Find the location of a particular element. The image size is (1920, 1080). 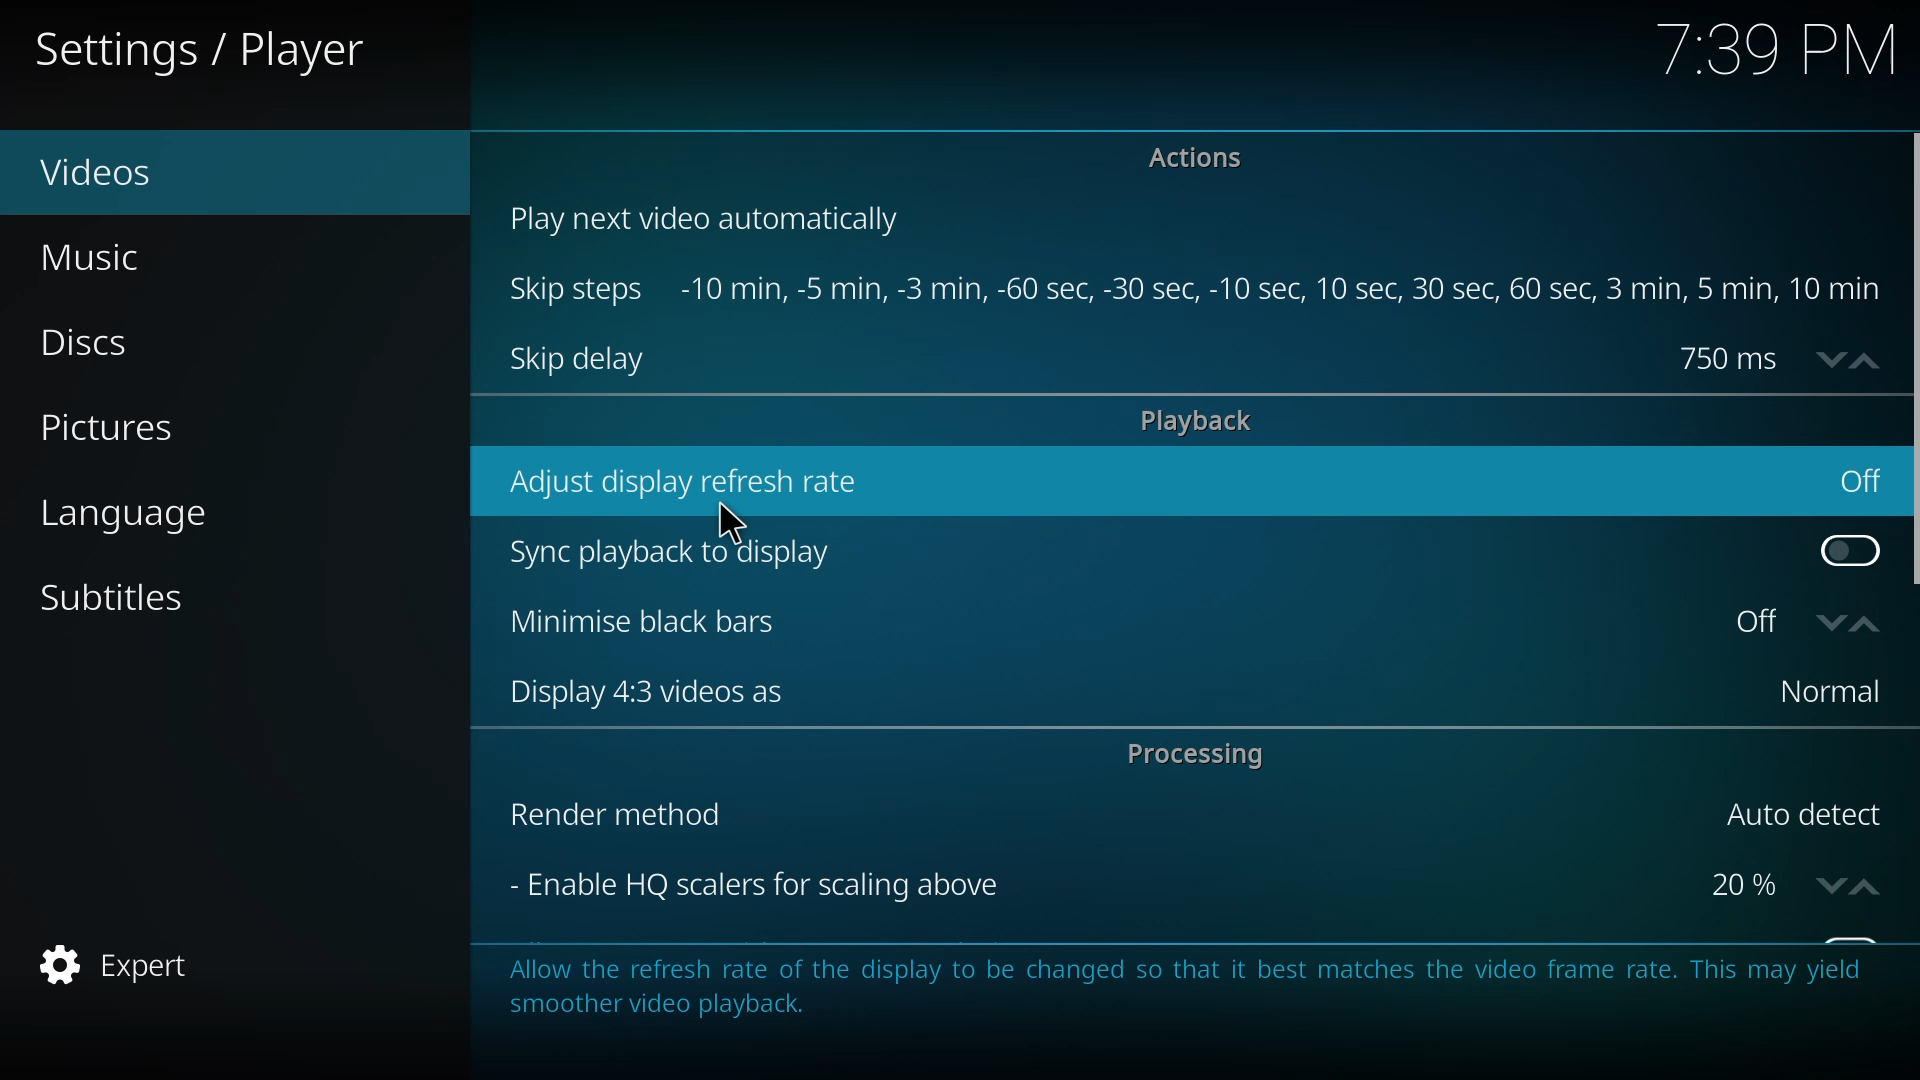

play next automatically is located at coordinates (712, 219).